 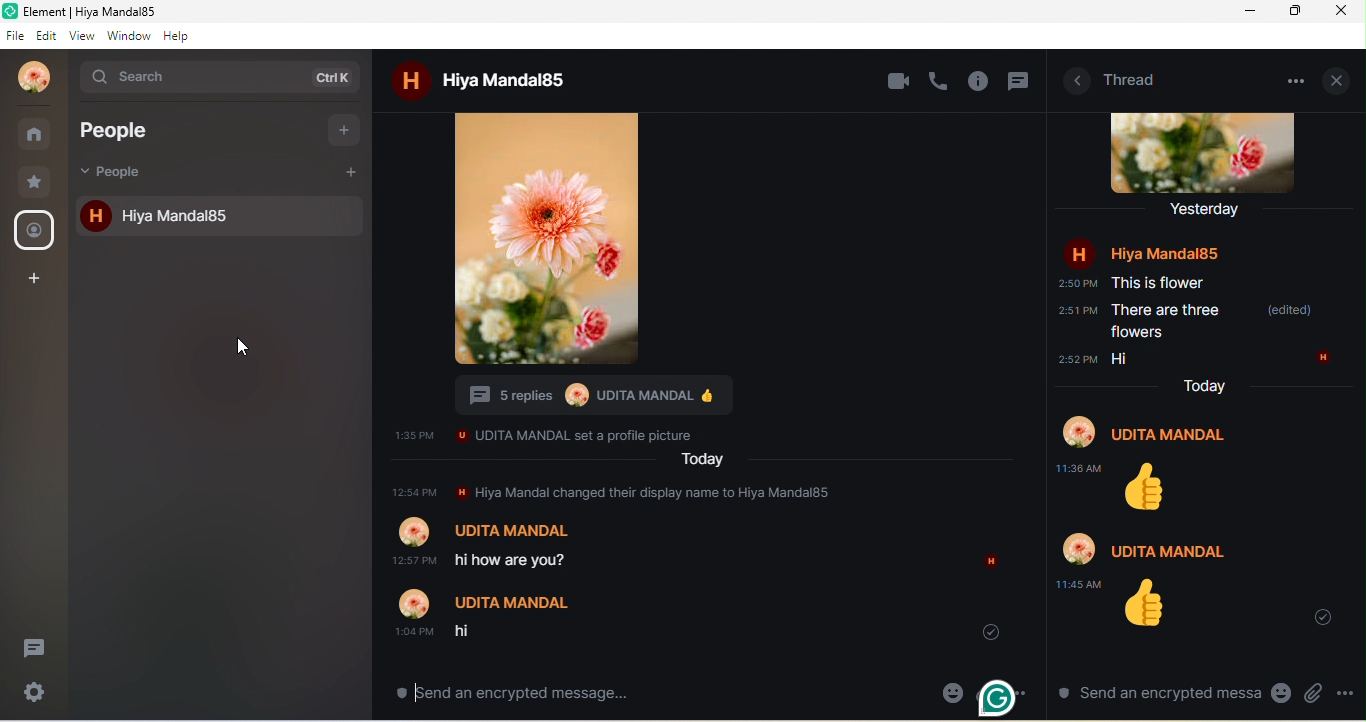 I want to click on There are three flowers, so click(x=1168, y=322).